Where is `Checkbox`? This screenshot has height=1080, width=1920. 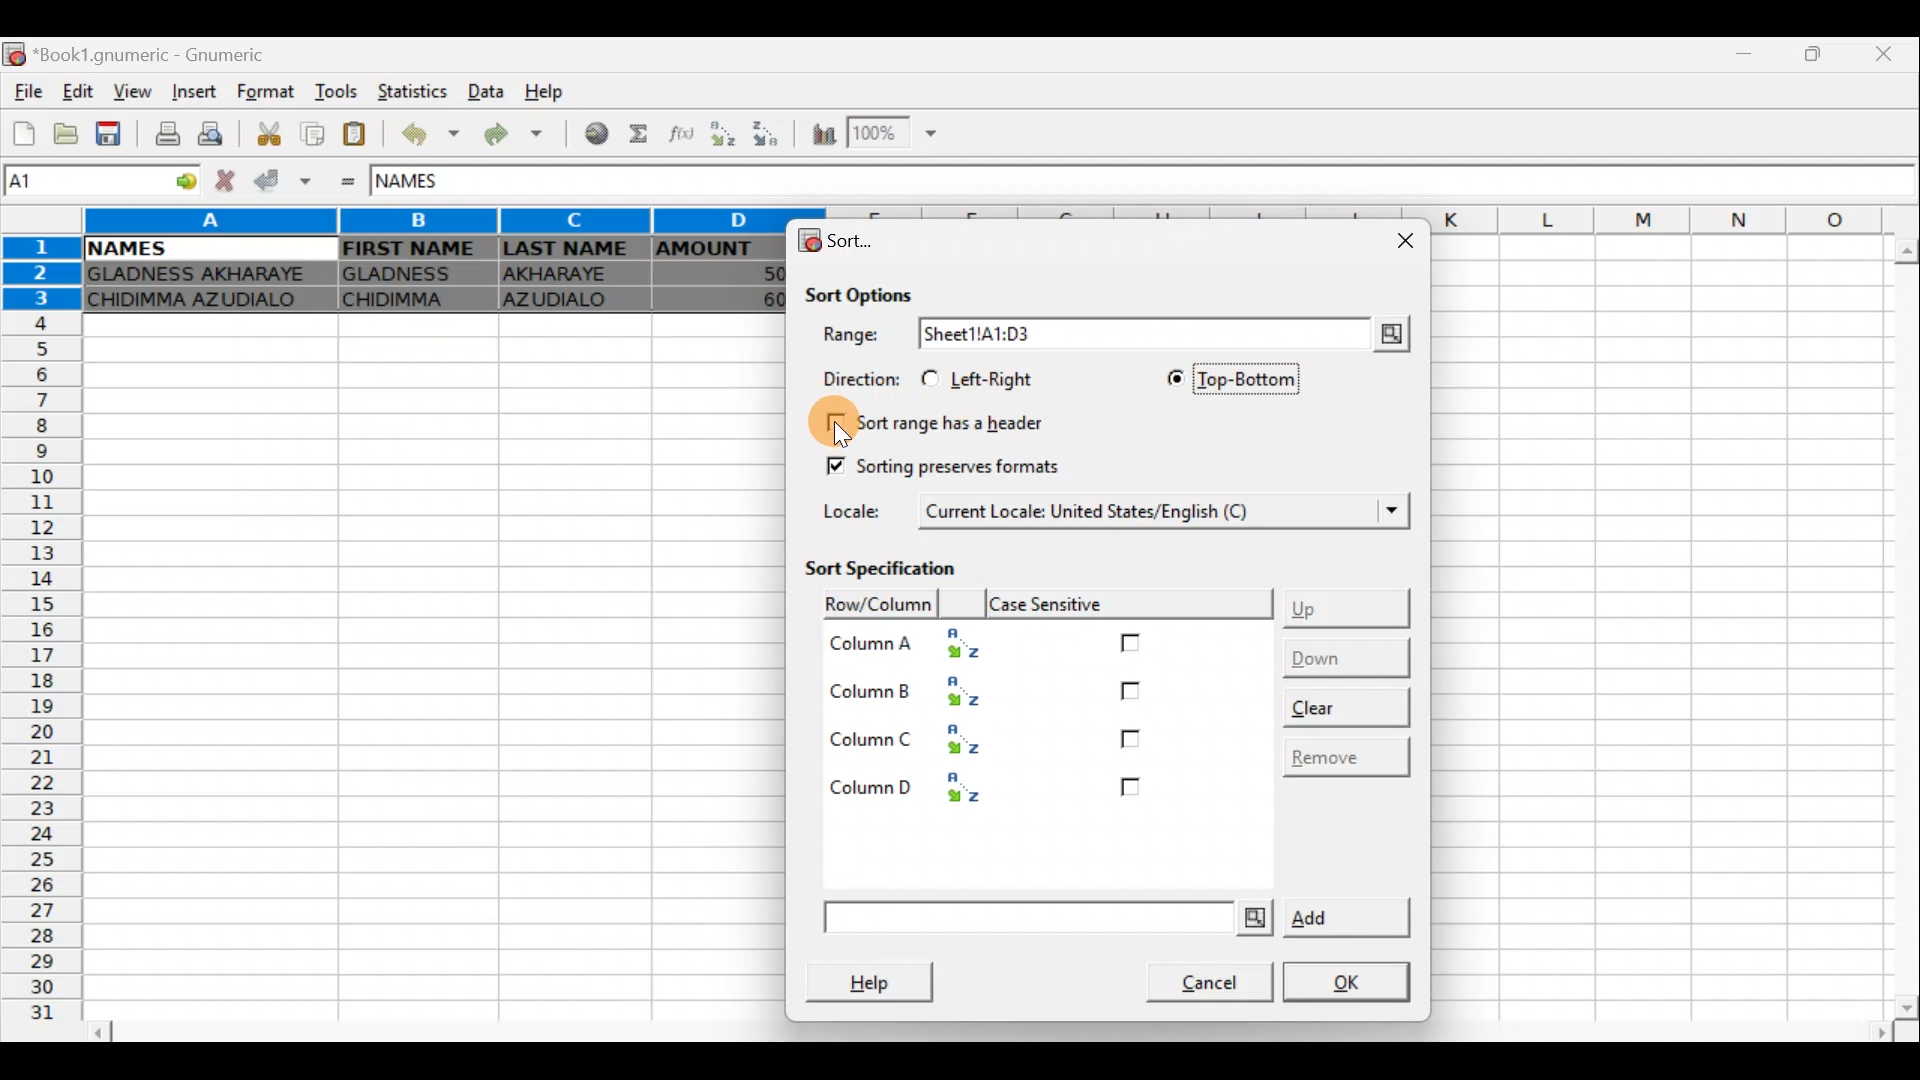
Checkbox is located at coordinates (1130, 788).